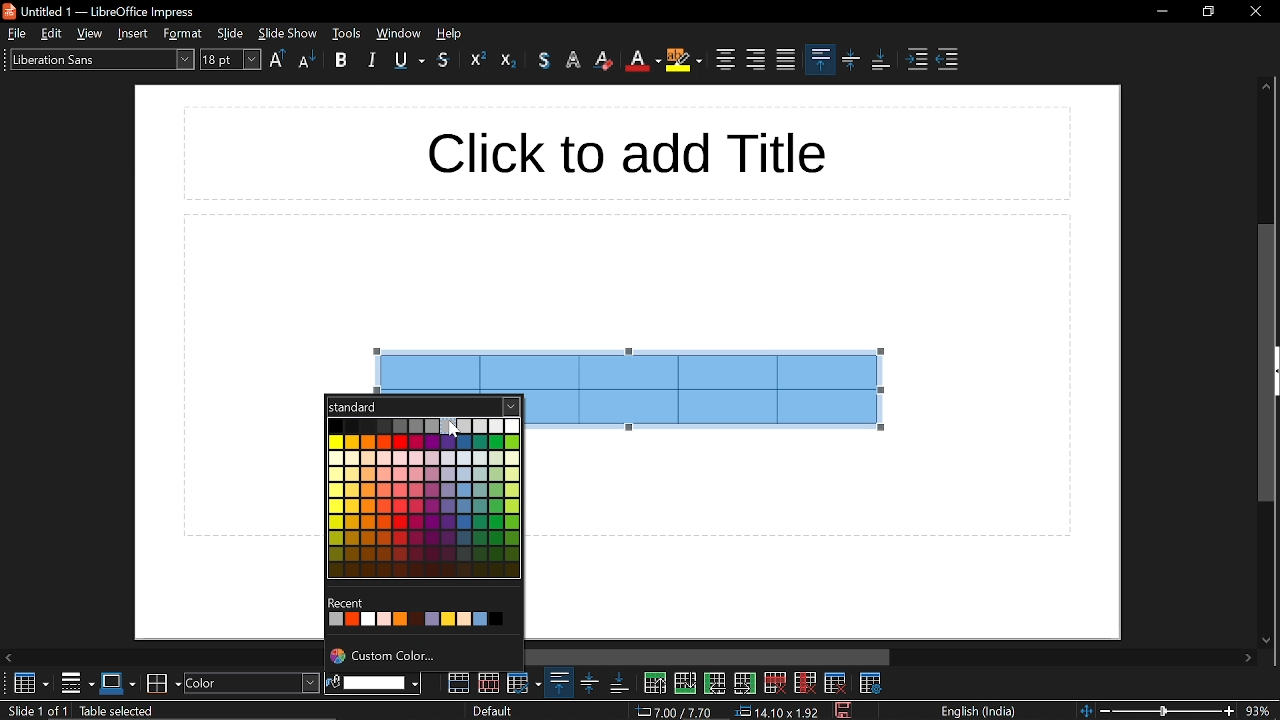 Image resolution: width=1280 pixels, height=720 pixels. I want to click on customize color, so click(421, 657).